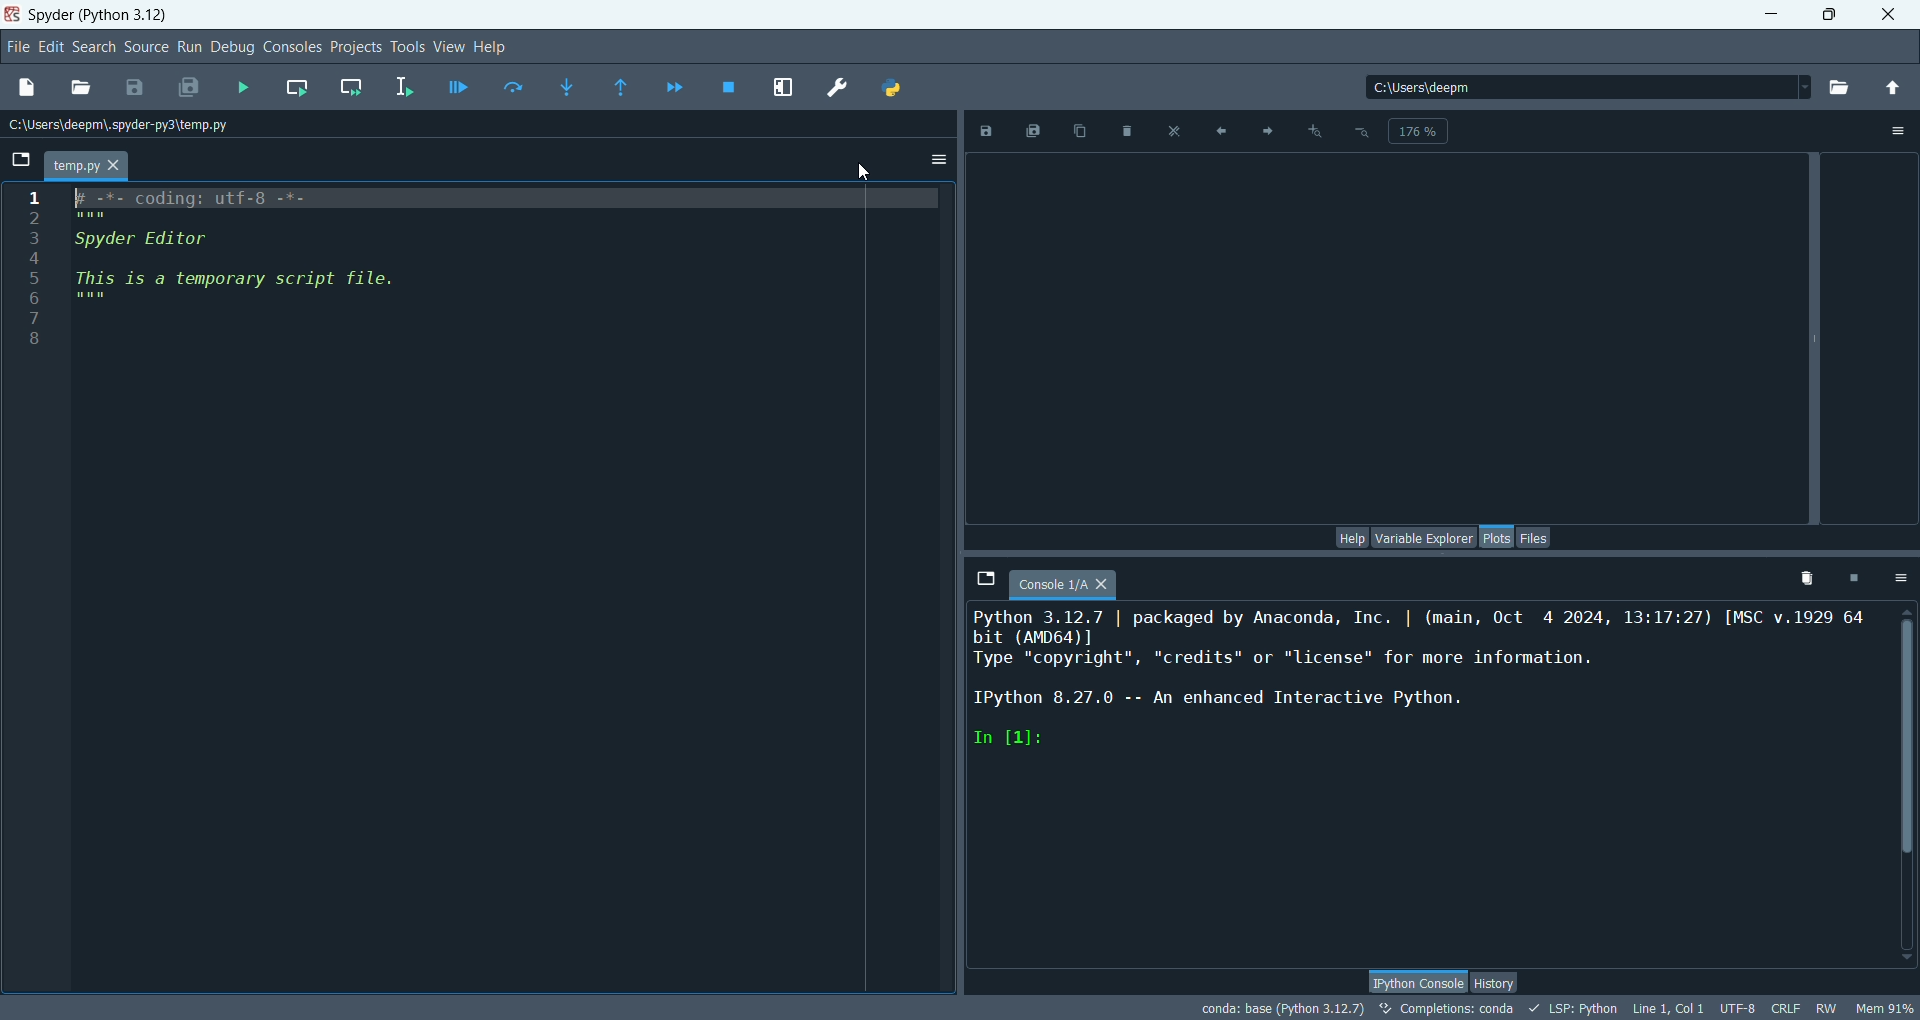 The height and width of the screenshot is (1020, 1920). I want to click on close, so click(1887, 20).